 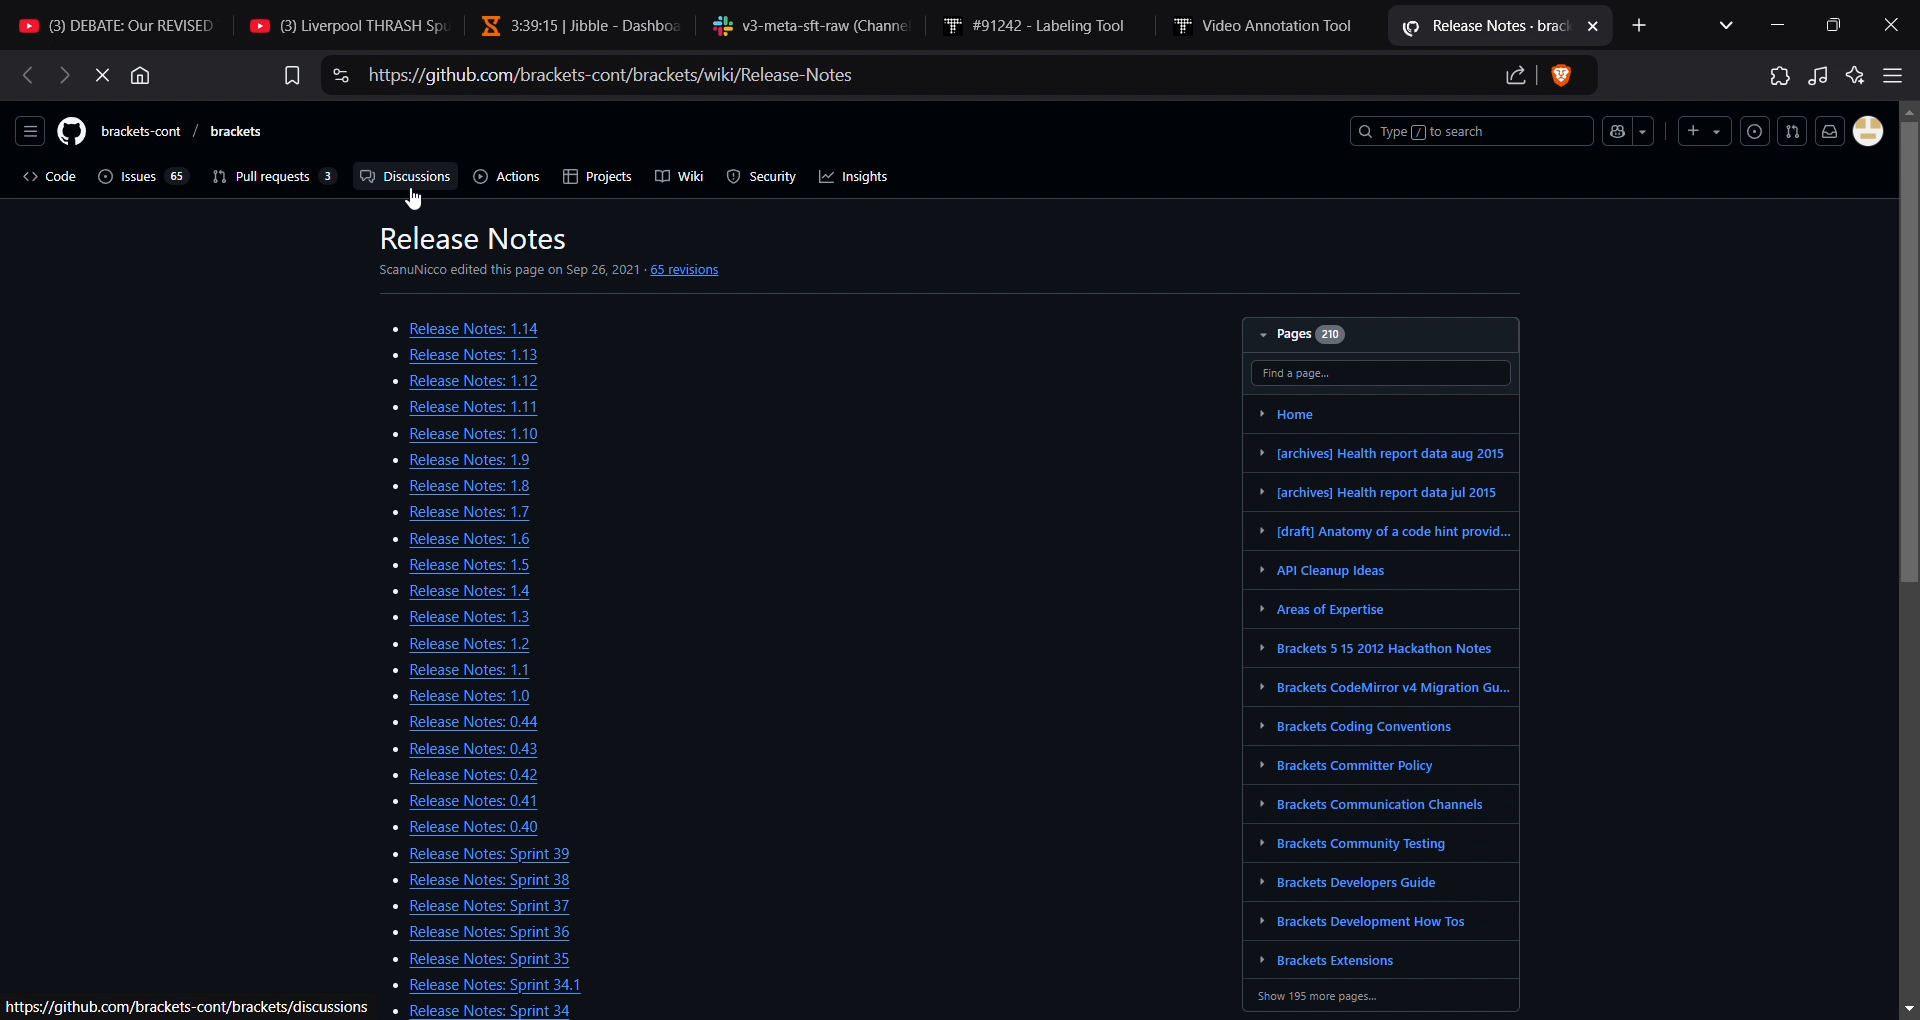 I want to click on o Release Notes: Sprint 36, so click(x=471, y=931).